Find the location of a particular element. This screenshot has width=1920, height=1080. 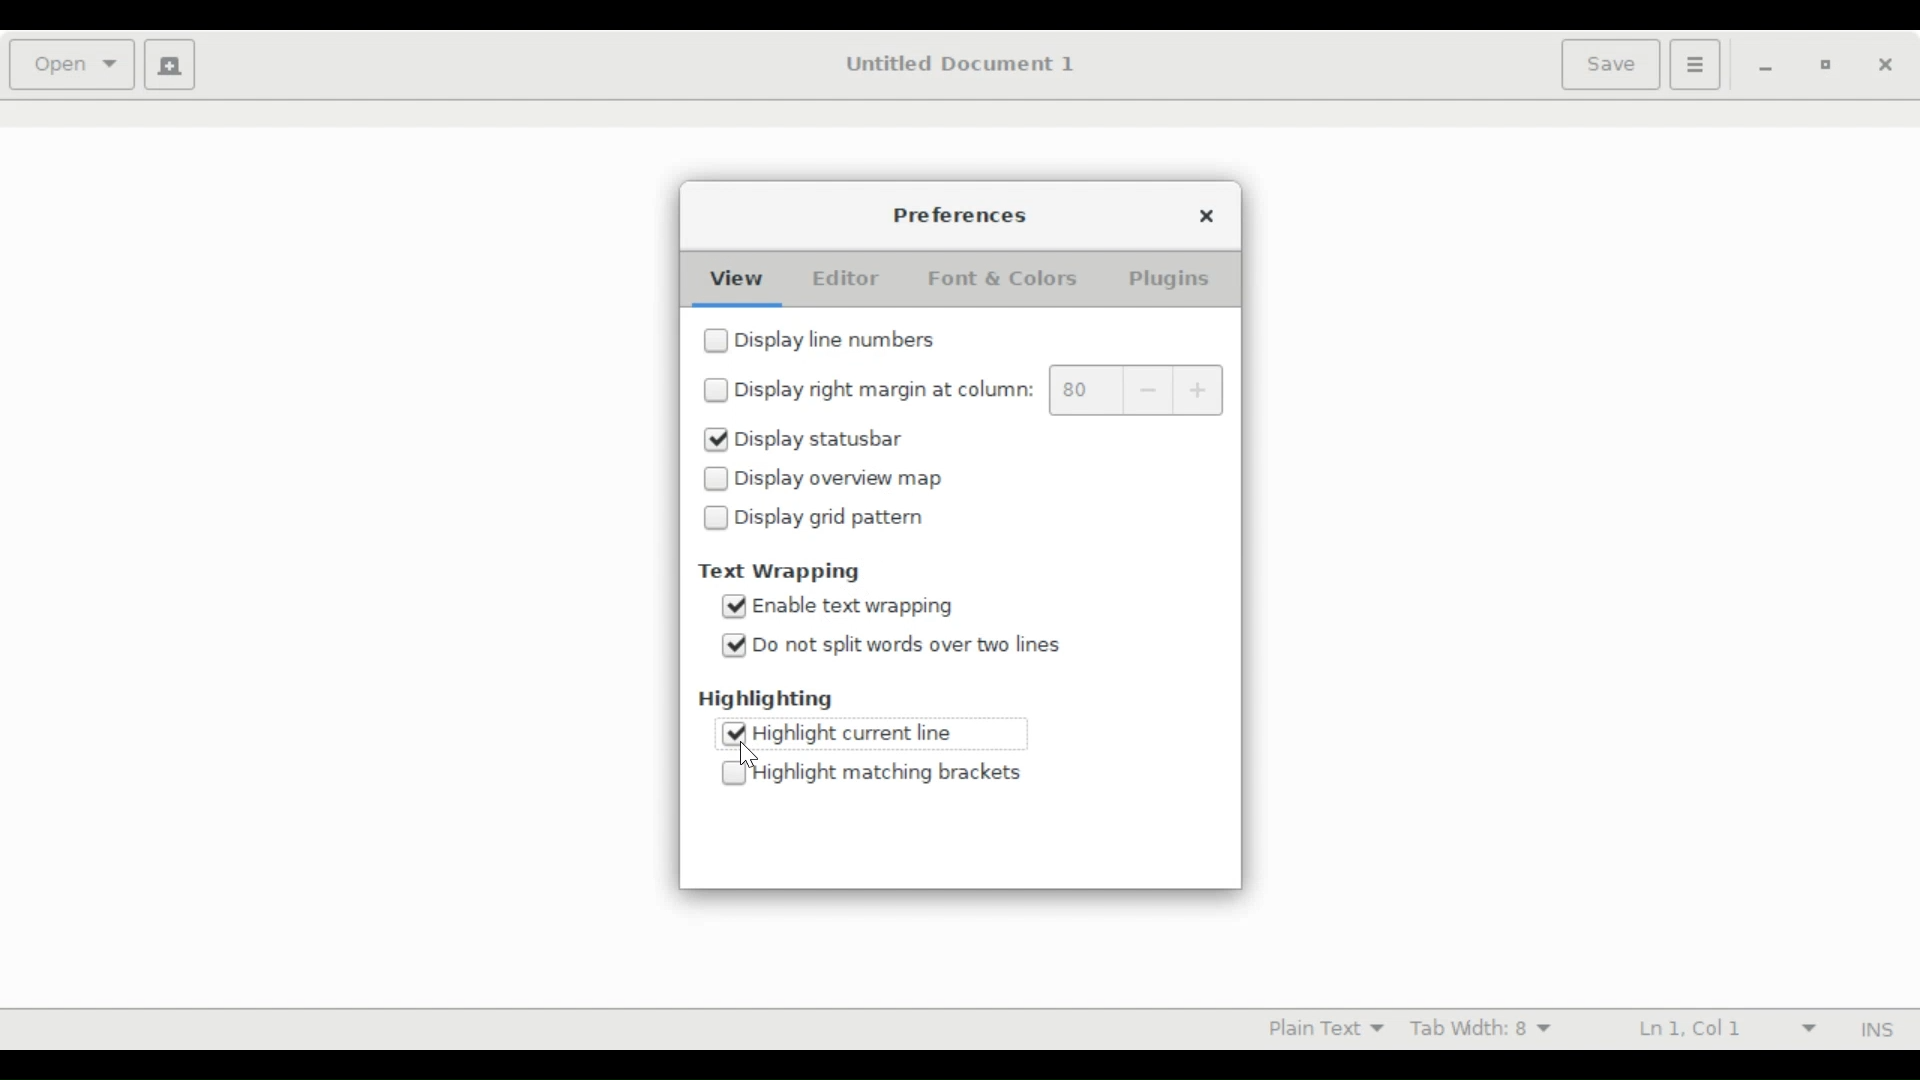

checkbox is located at coordinates (714, 391).